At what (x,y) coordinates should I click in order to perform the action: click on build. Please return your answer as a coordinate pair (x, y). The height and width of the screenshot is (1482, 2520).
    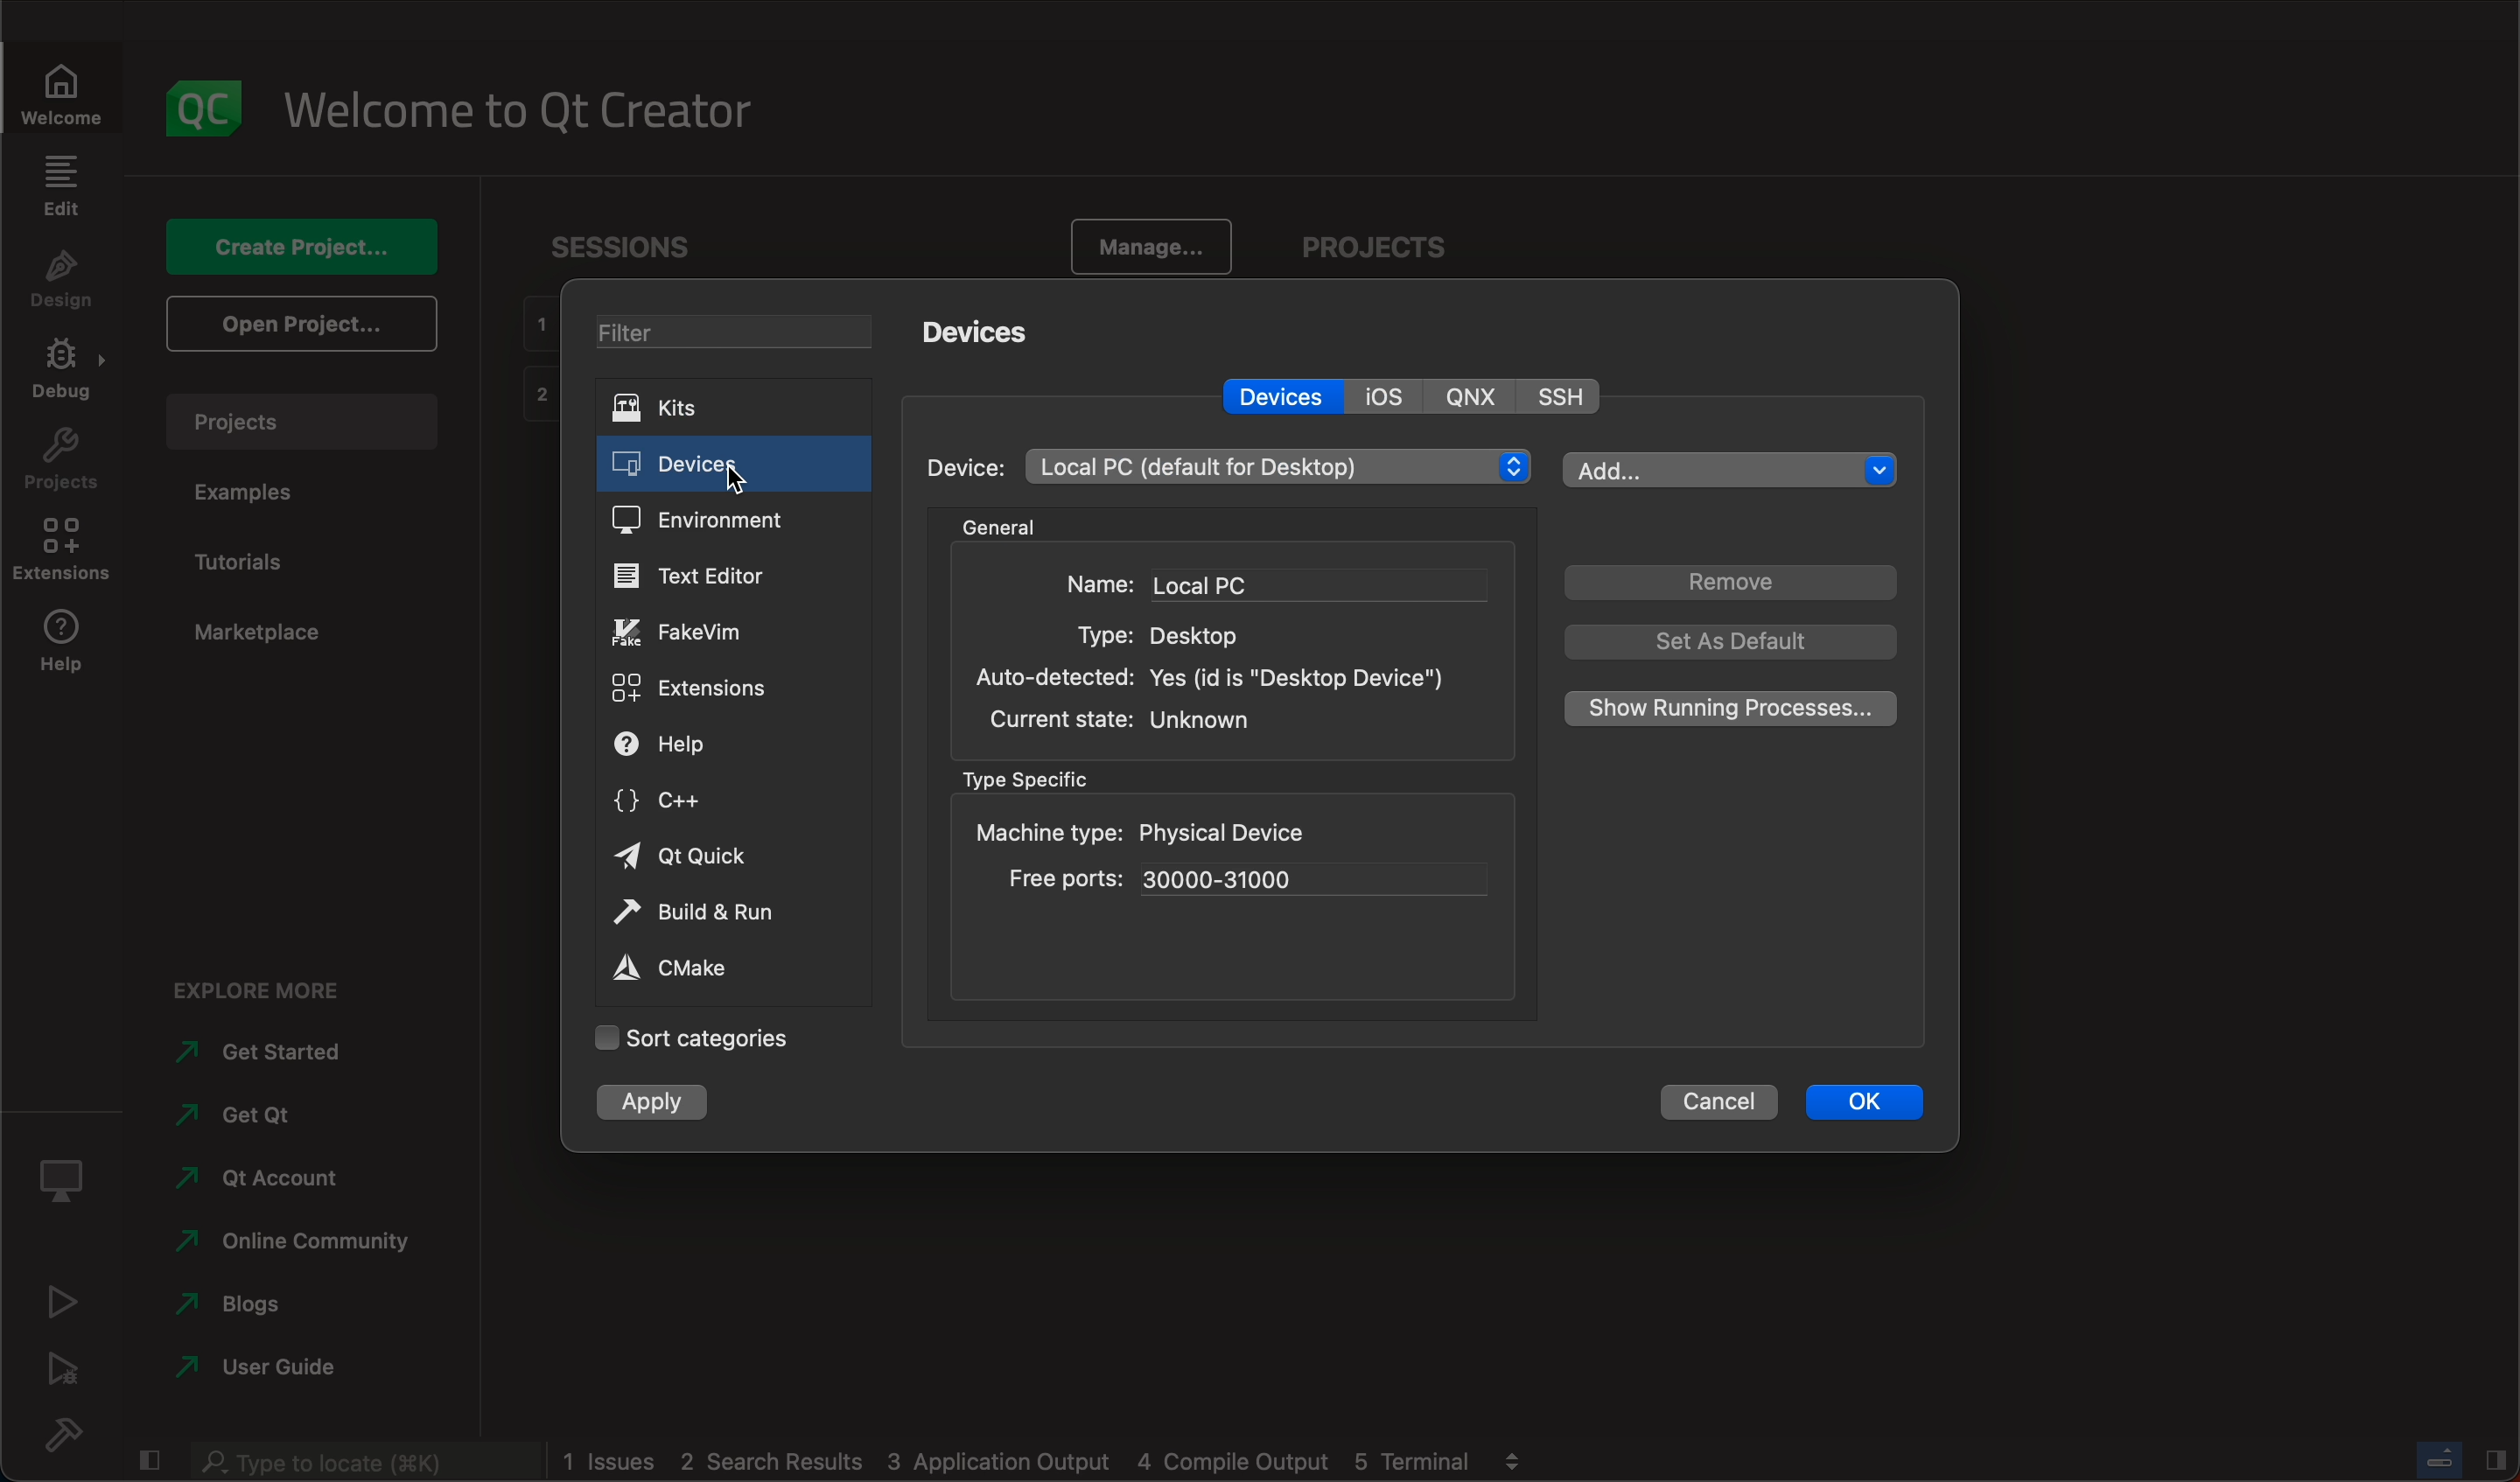
    Looking at the image, I should click on (70, 1434).